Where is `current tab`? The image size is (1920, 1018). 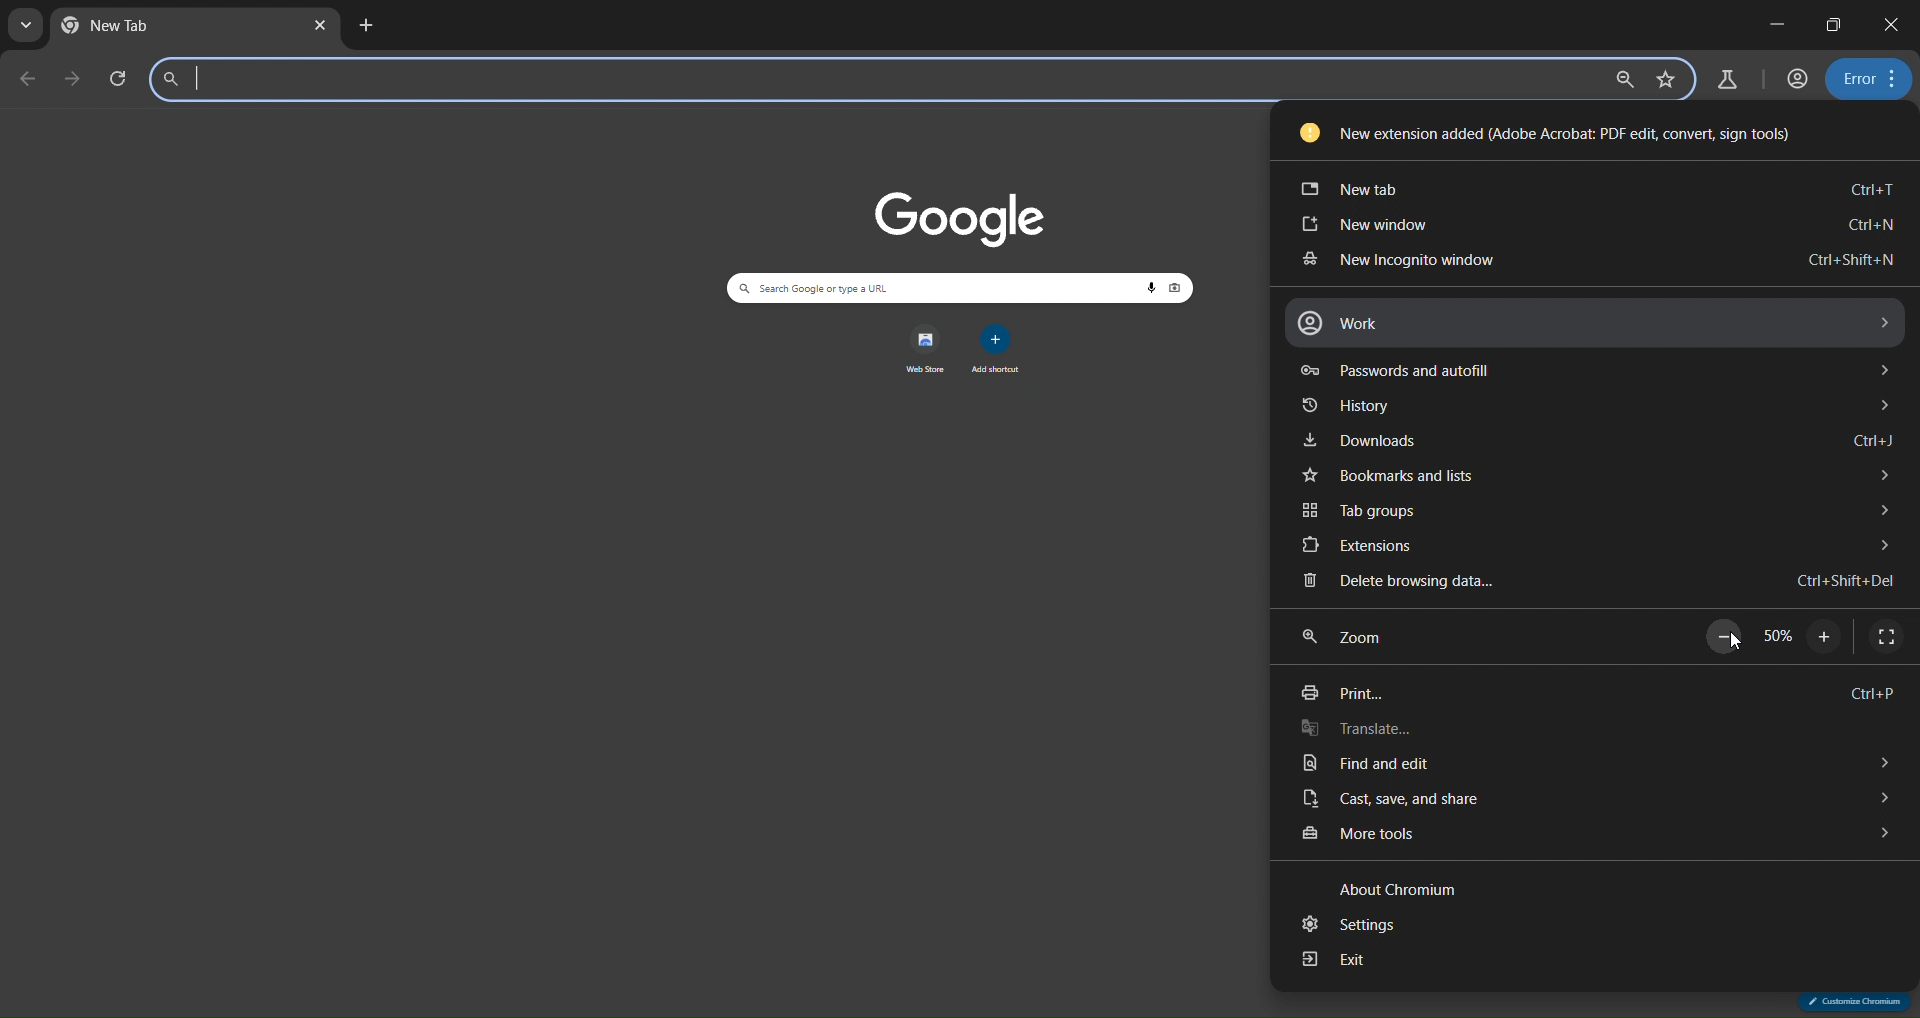
current tab is located at coordinates (119, 25).